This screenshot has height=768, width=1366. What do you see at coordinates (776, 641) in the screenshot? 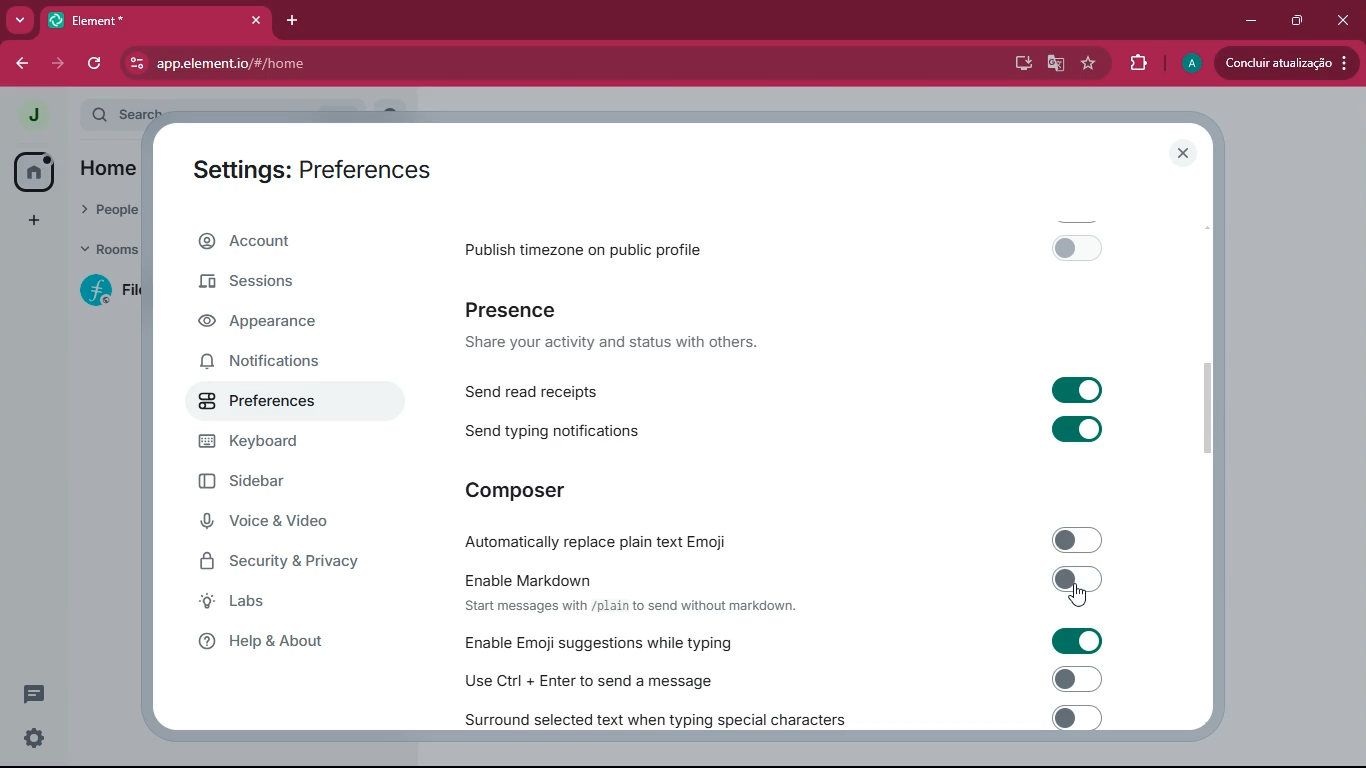
I see `enable emoji` at bounding box center [776, 641].